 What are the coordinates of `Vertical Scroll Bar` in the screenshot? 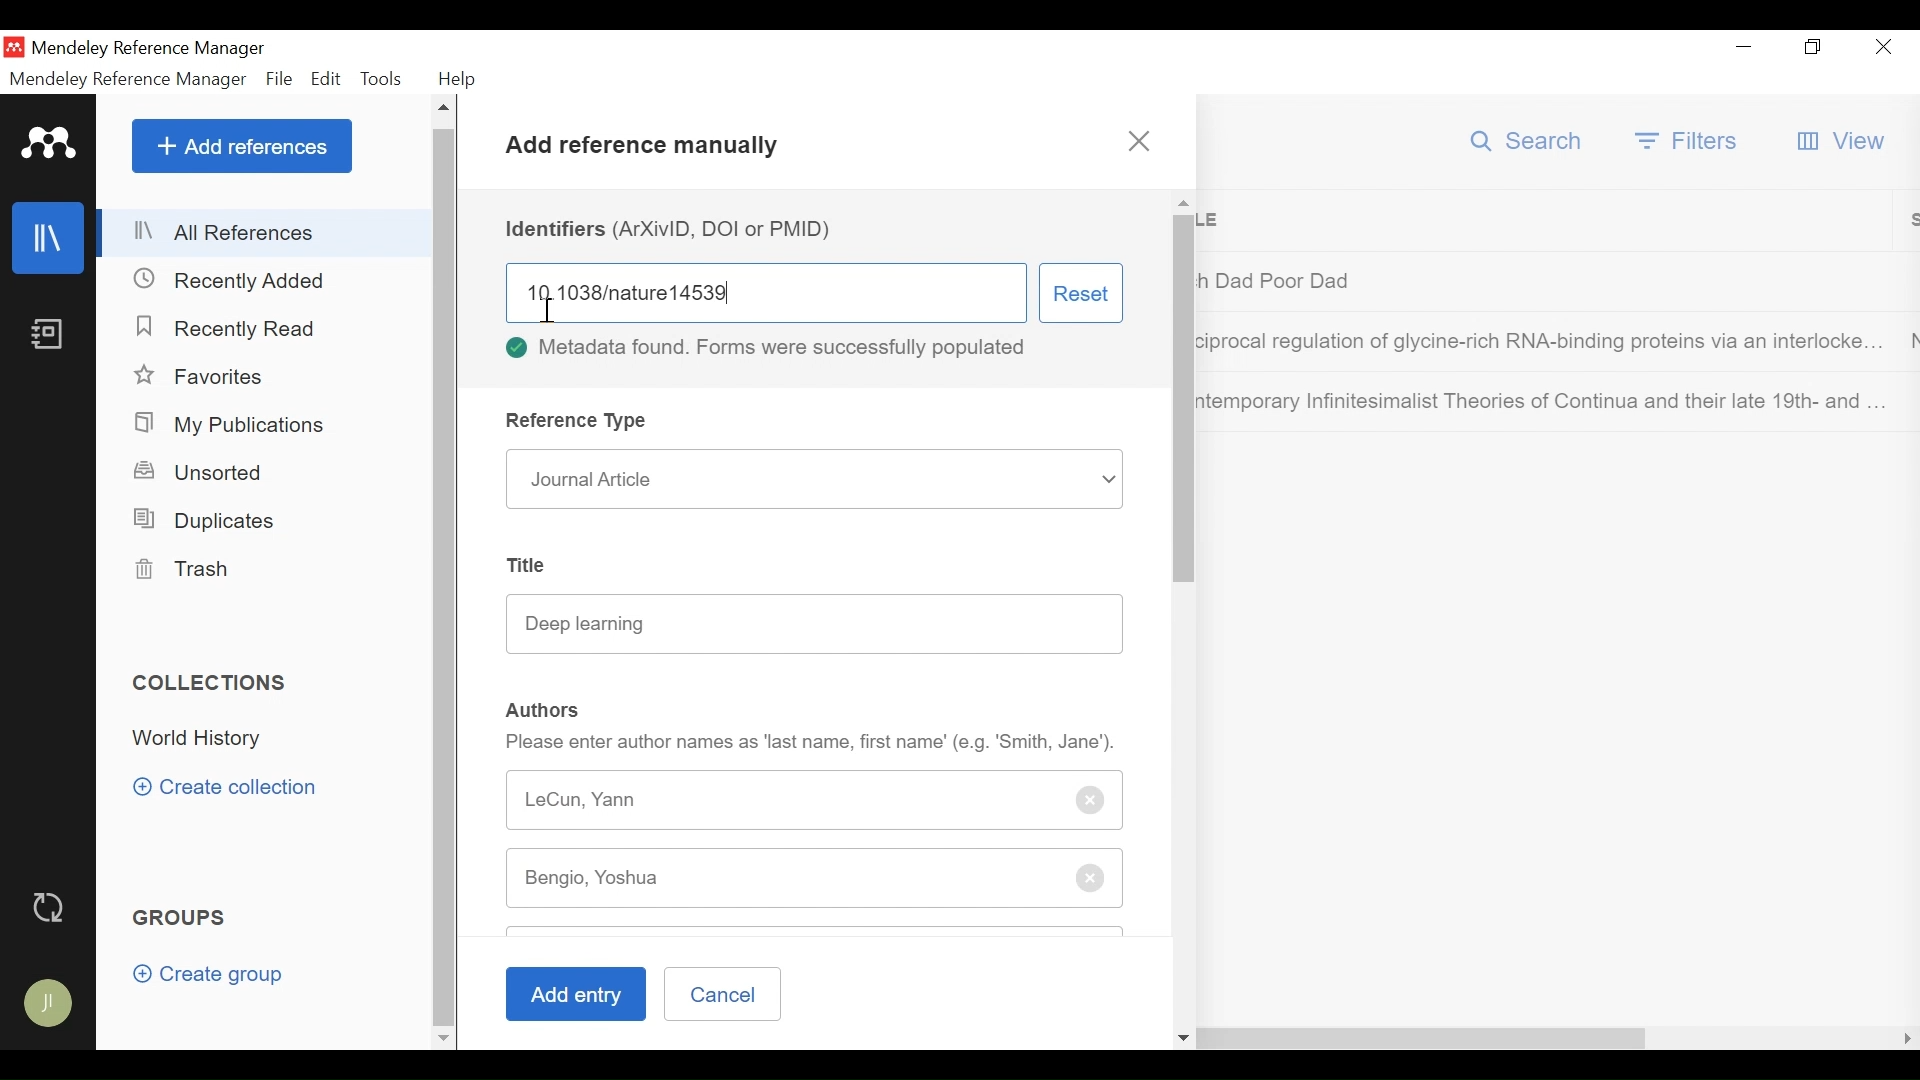 It's located at (1185, 415).